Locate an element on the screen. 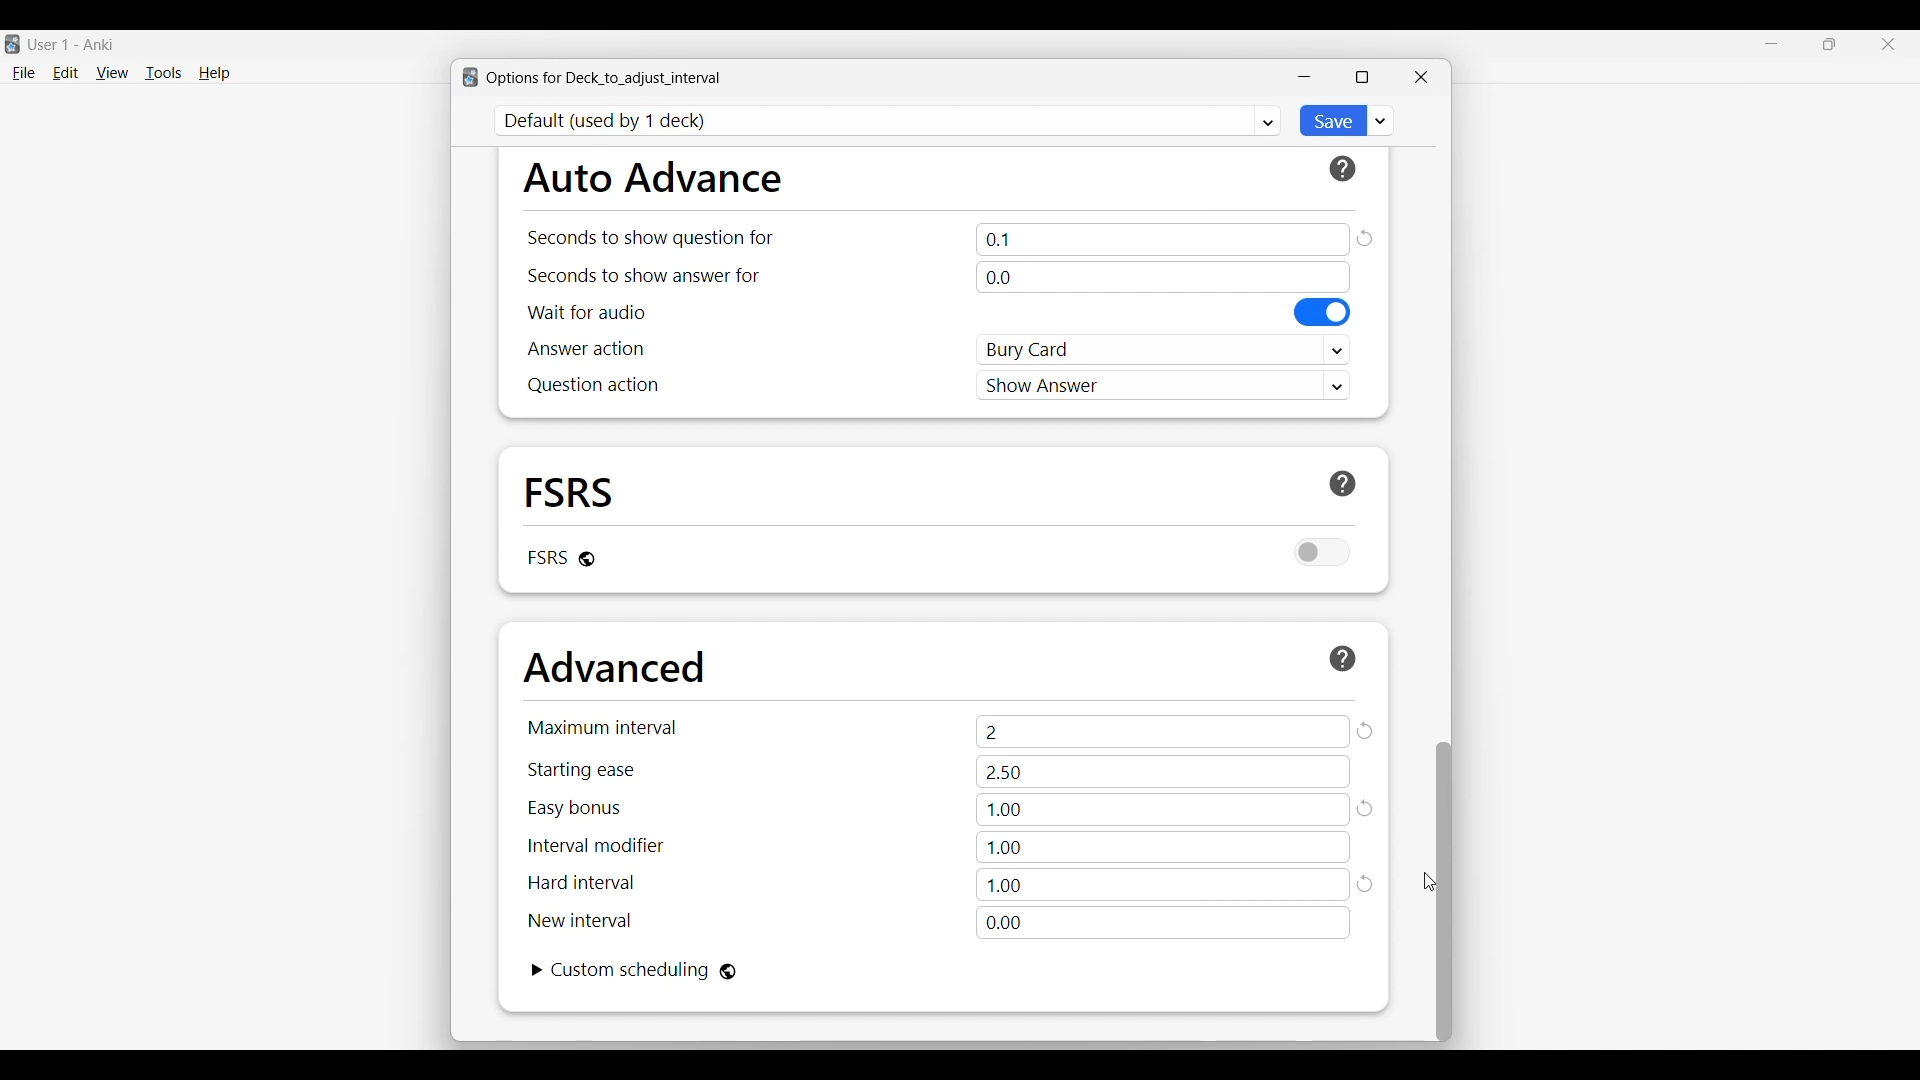 This screenshot has height=1080, width=1920. Click to close window is located at coordinates (1421, 77).